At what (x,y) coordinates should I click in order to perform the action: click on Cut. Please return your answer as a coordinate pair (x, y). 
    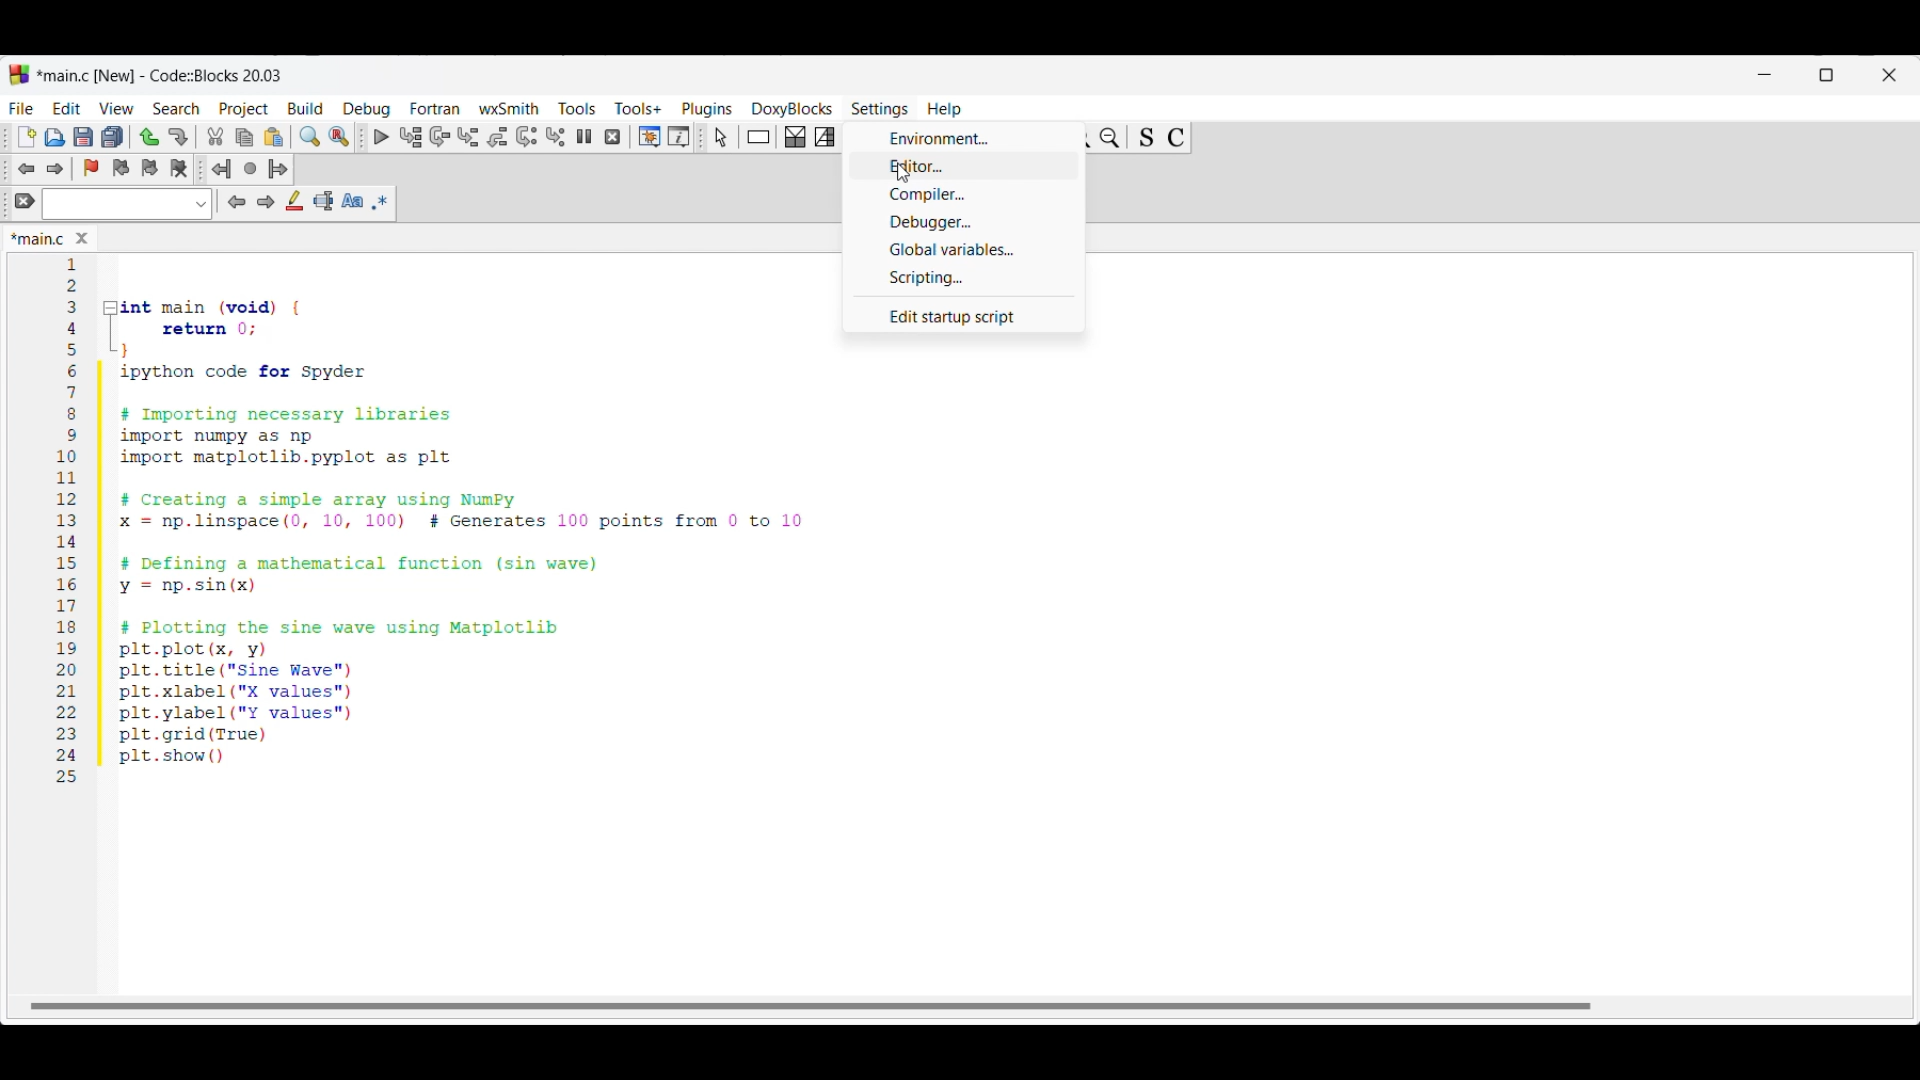
    Looking at the image, I should click on (216, 136).